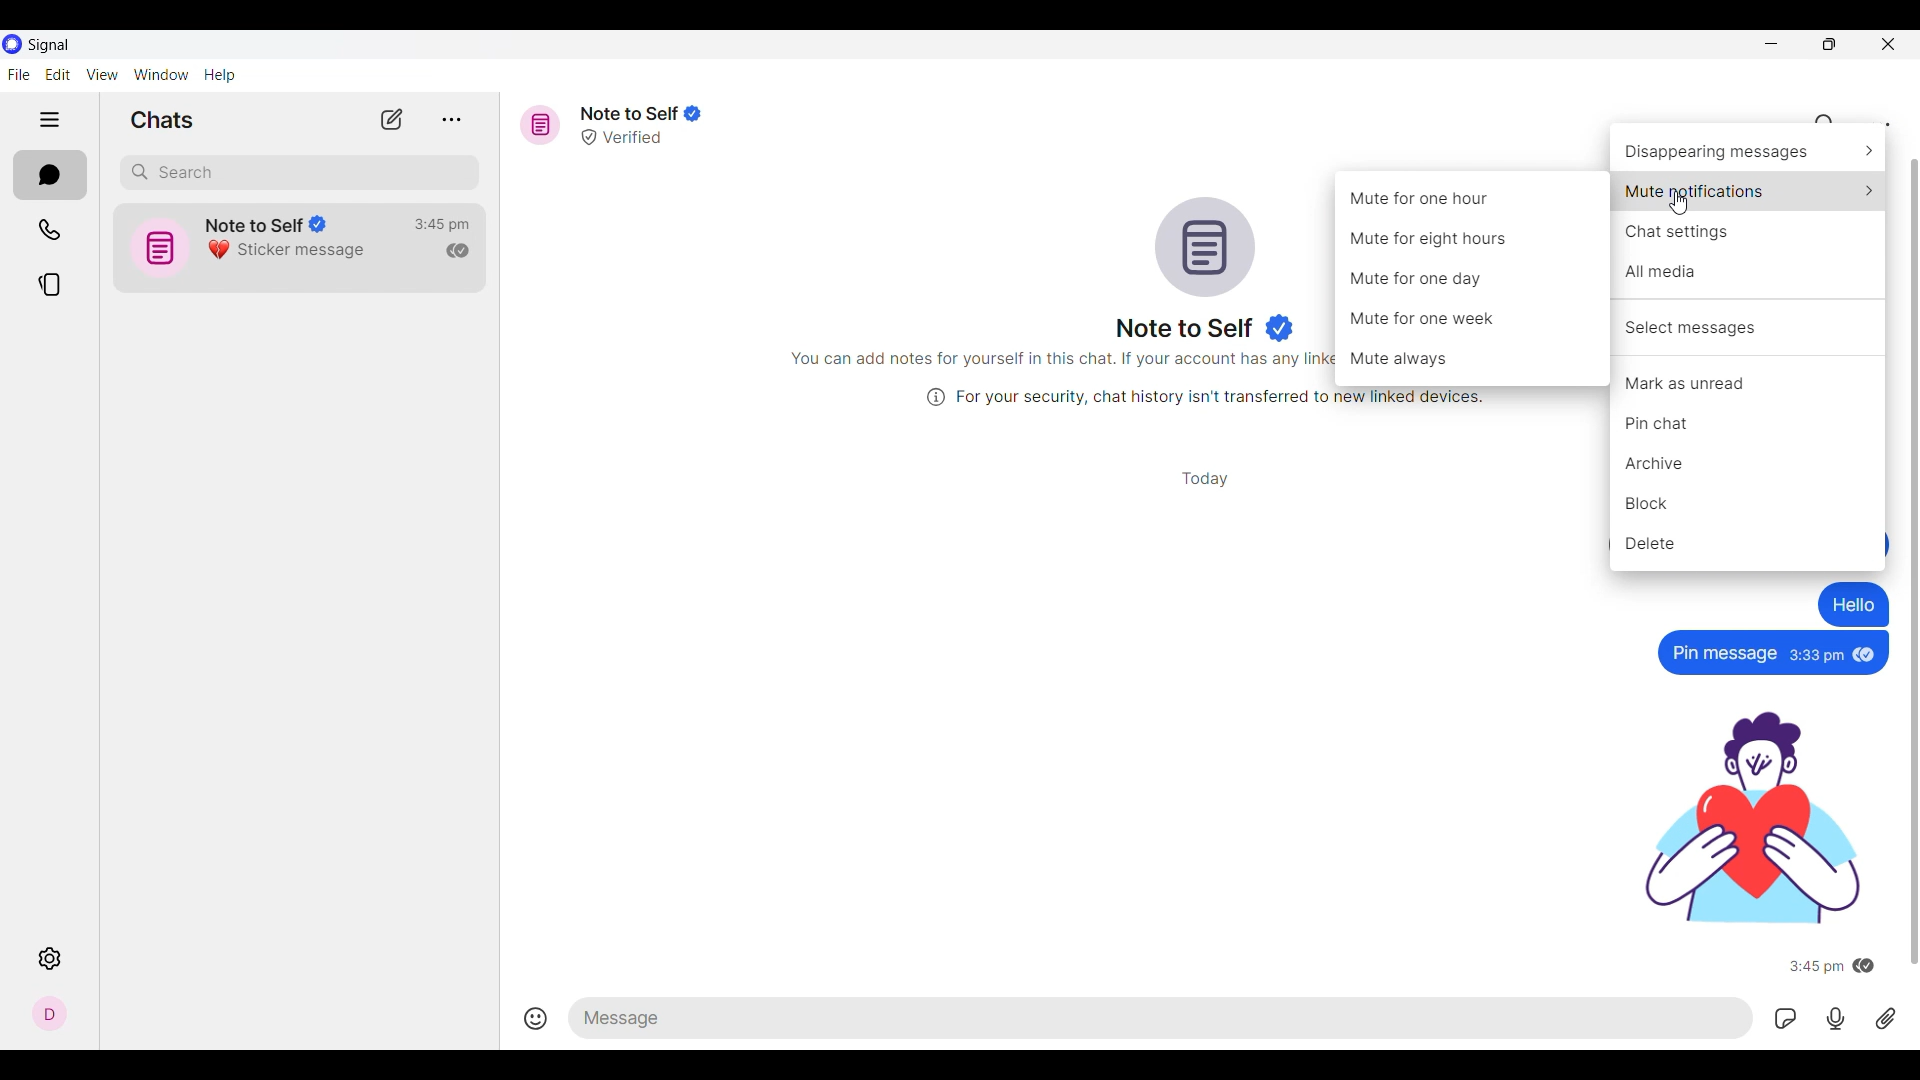 This screenshot has height=1080, width=1920. I want to click on cursor, so click(1679, 204).